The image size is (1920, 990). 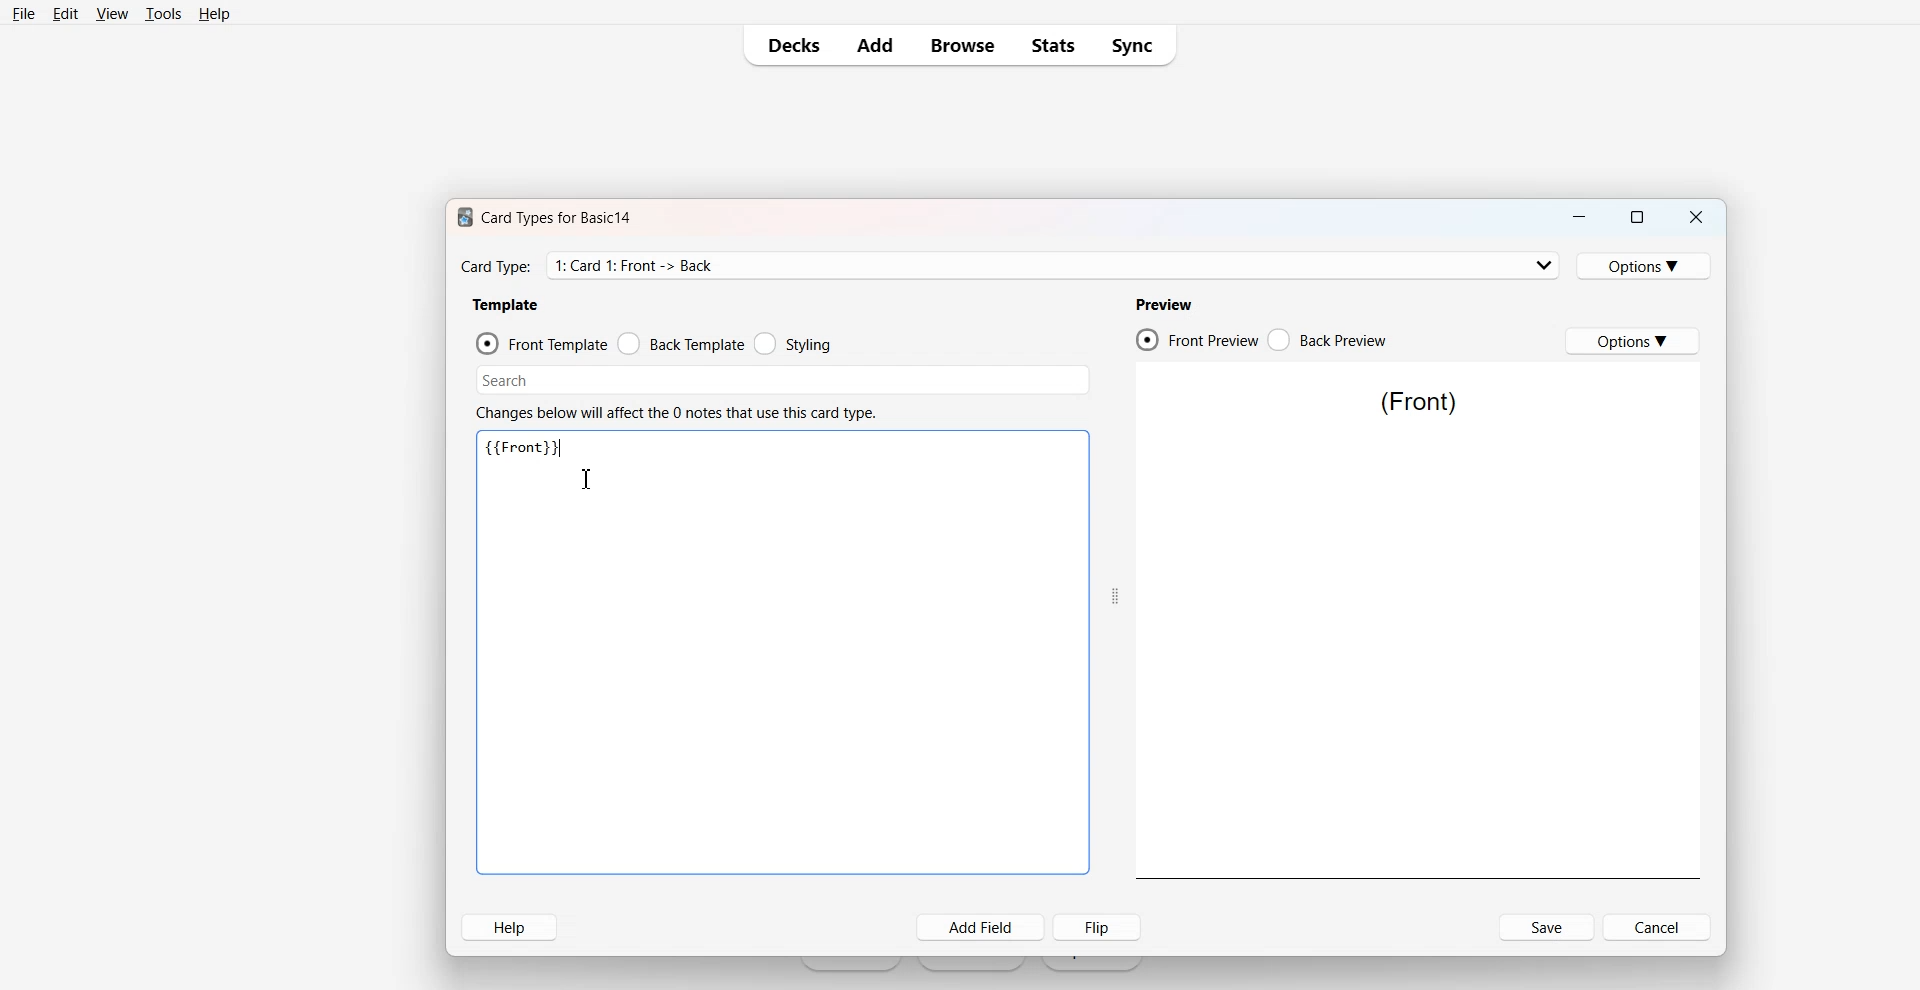 I want to click on Help, so click(x=214, y=14).